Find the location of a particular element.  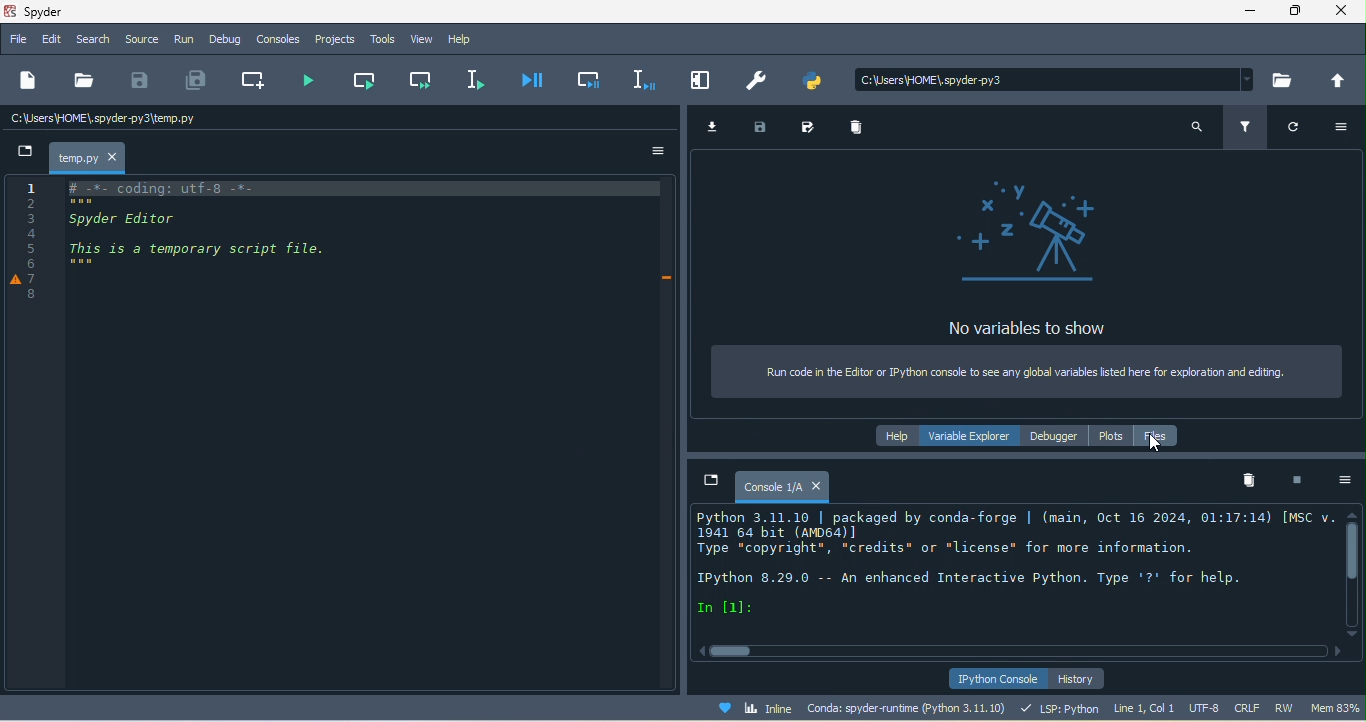

variable explorer is located at coordinates (975, 434).